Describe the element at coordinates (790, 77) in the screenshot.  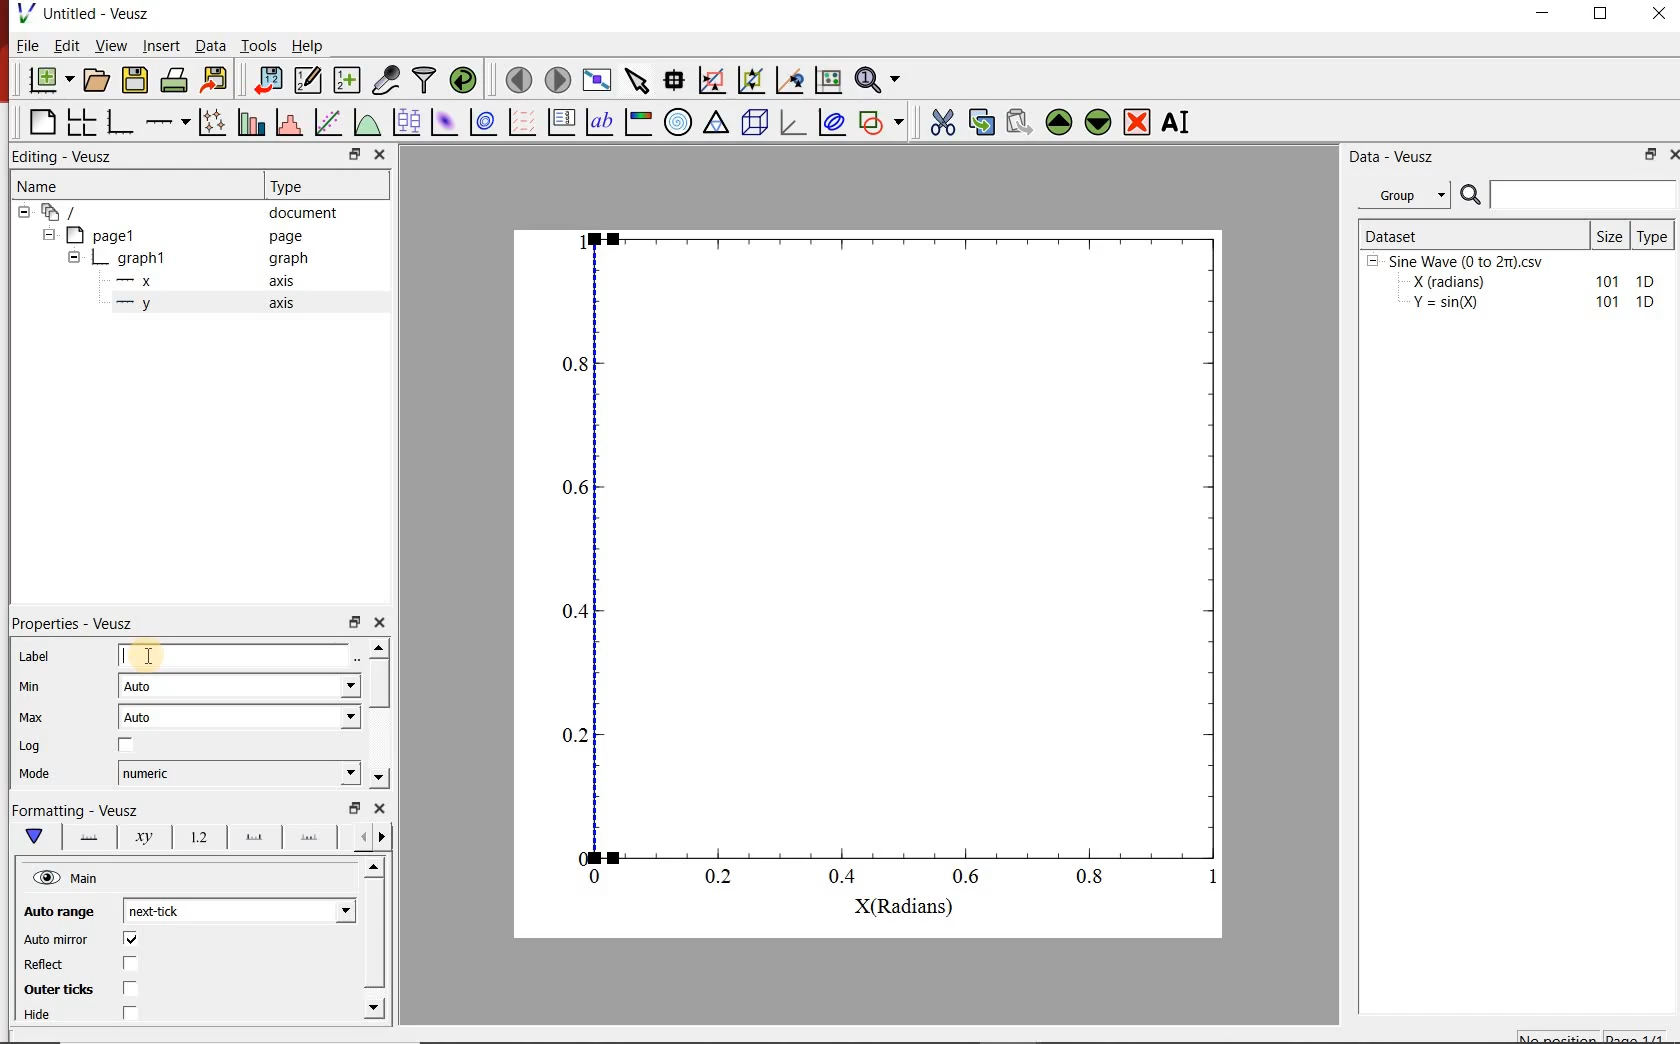
I see `click to recentre graph` at that location.